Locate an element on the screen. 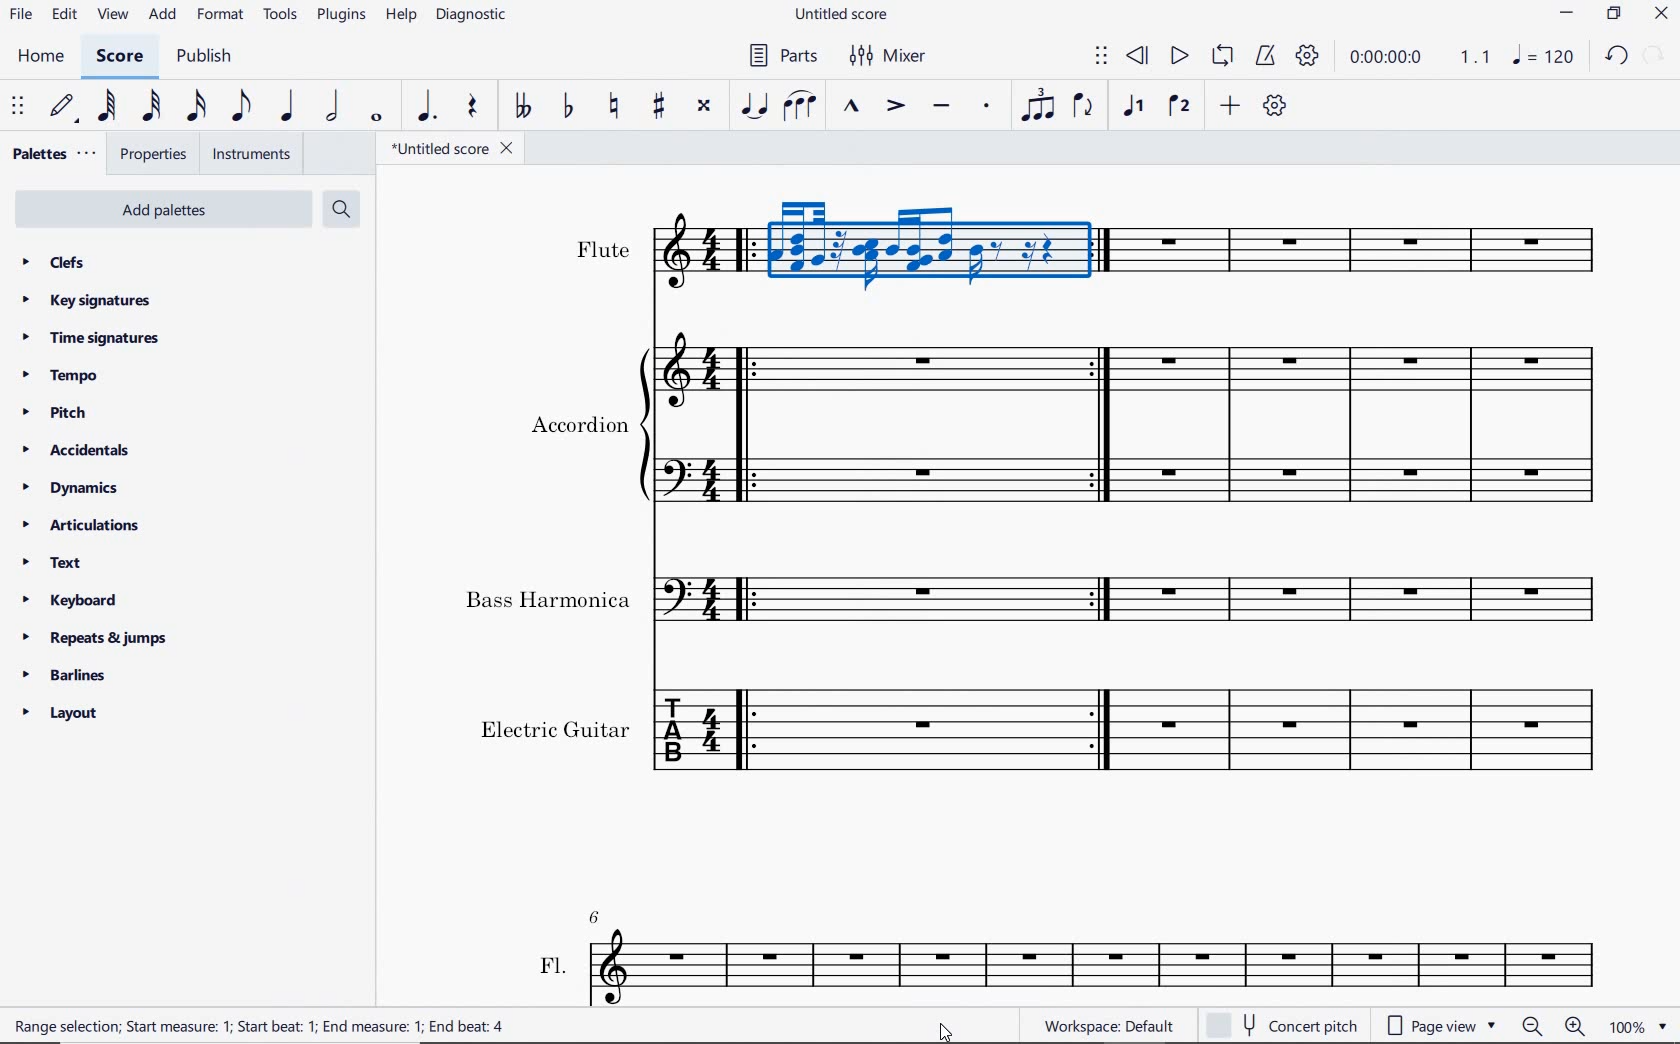 This screenshot has height=1044, width=1680. palettes is located at coordinates (52, 157).